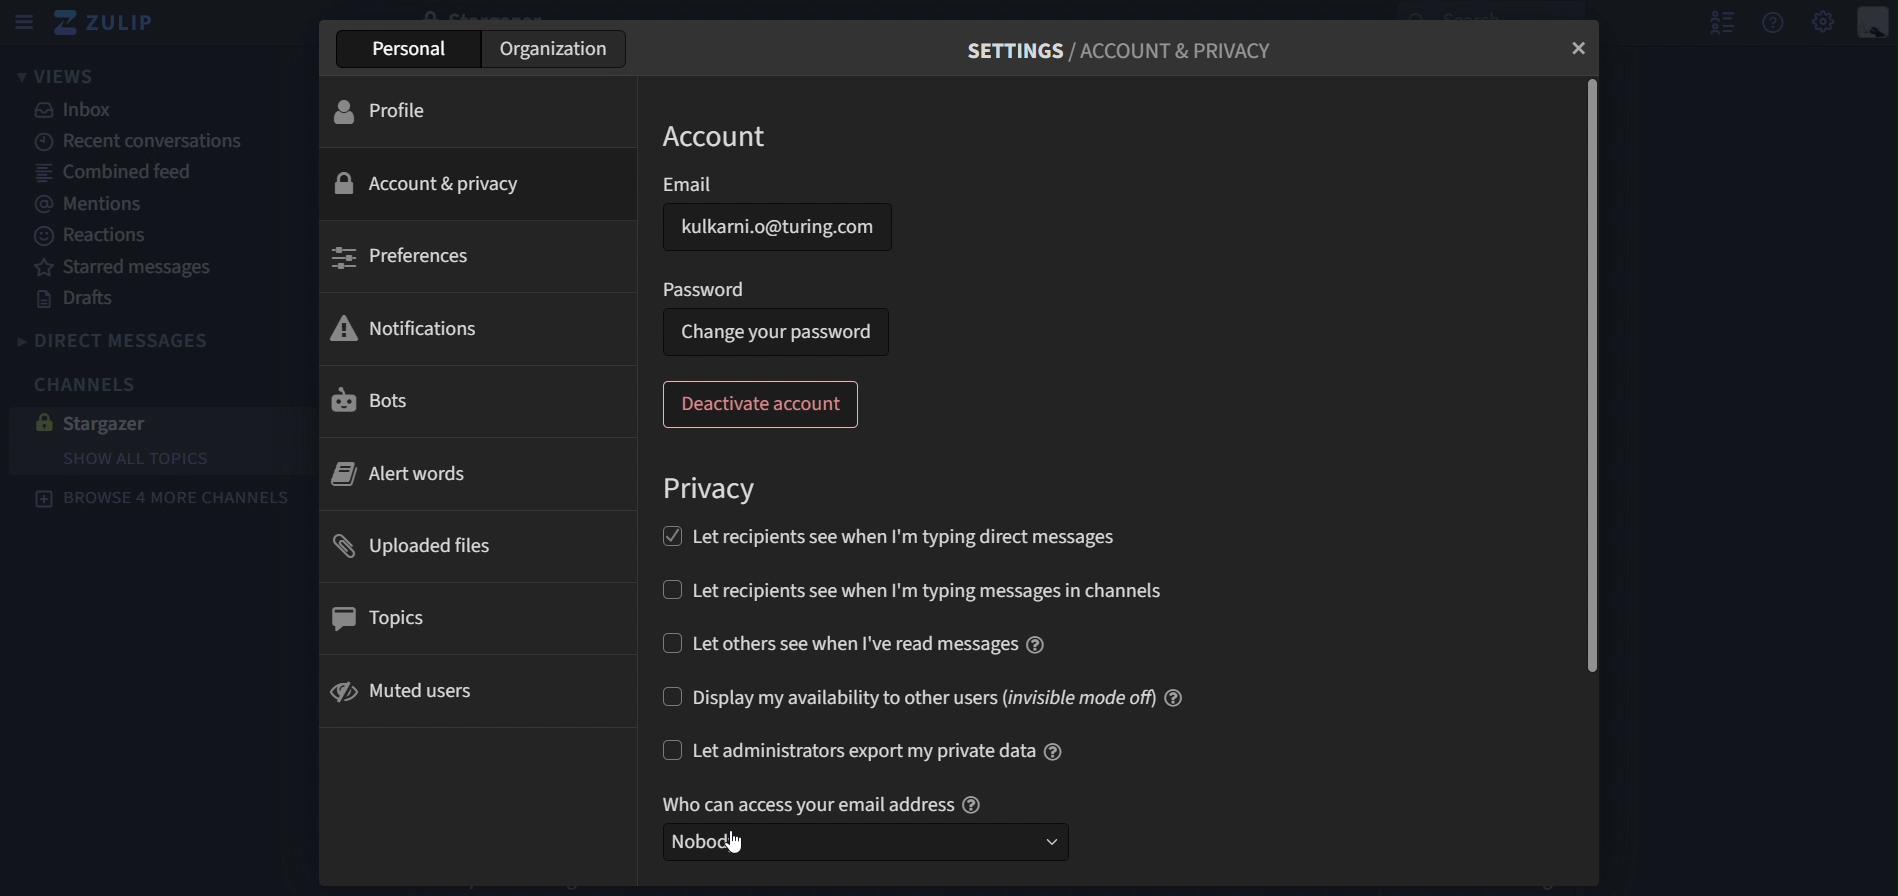 This screenshot has height=896, width=1898. Describe the element at coordinates (145, 141) in the screenshot. I see `recent canversations` at that location.